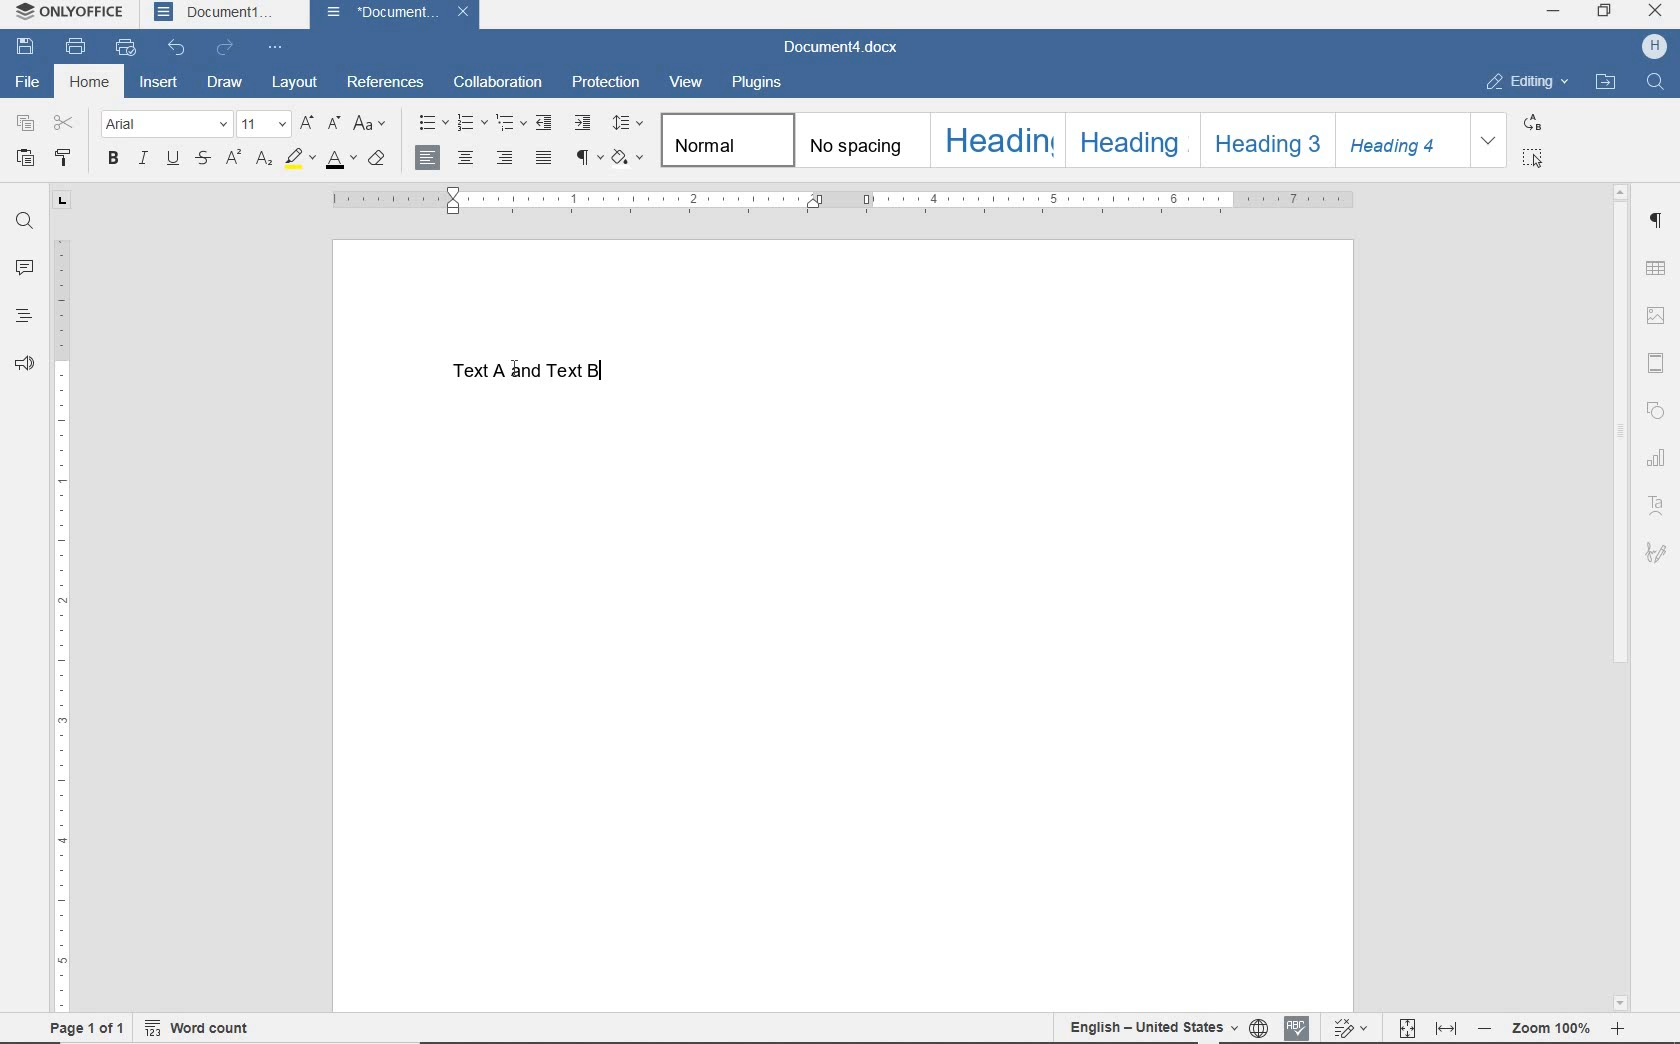 The width and height of the screenshot is (1680, 1044). What do you see at coordinates (142, 159) in the screenshot?
I see `ITALIC` at bounding box center [142, 159].